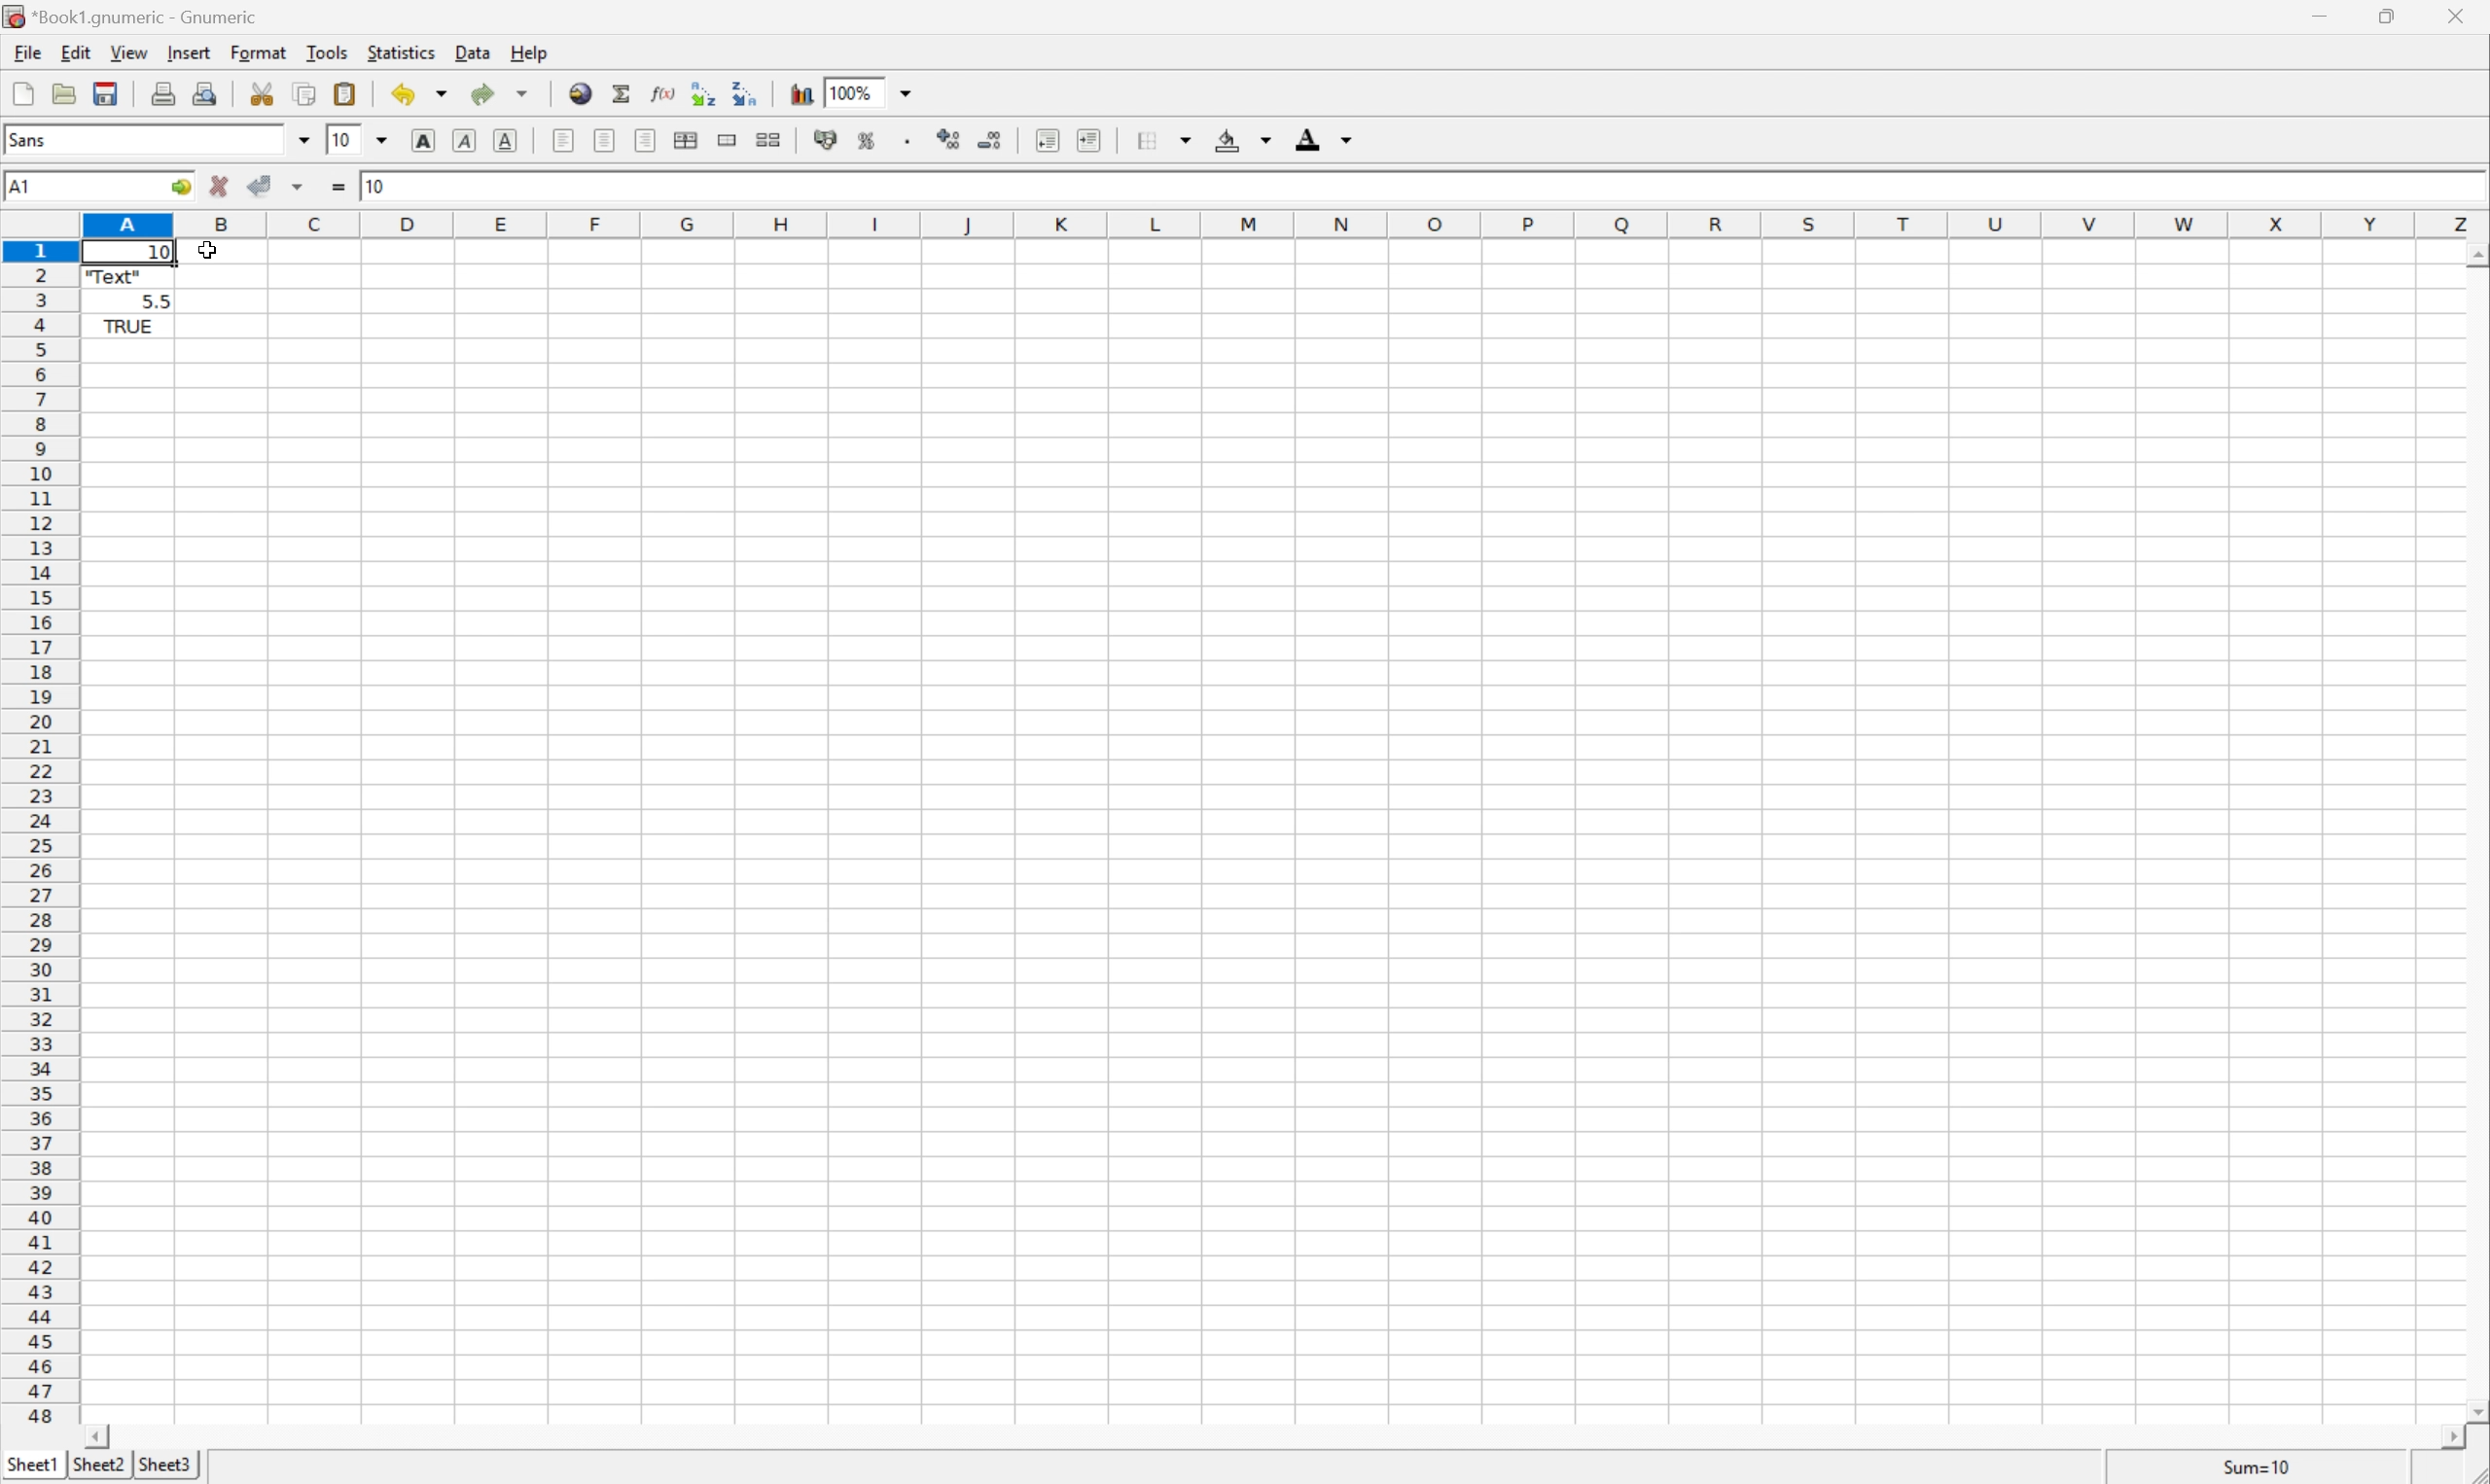 The width and height of the screenshot is (2490, 1484). Describe the element at coordinates (534, 52) in the screenshot. I see `Help` at that location.